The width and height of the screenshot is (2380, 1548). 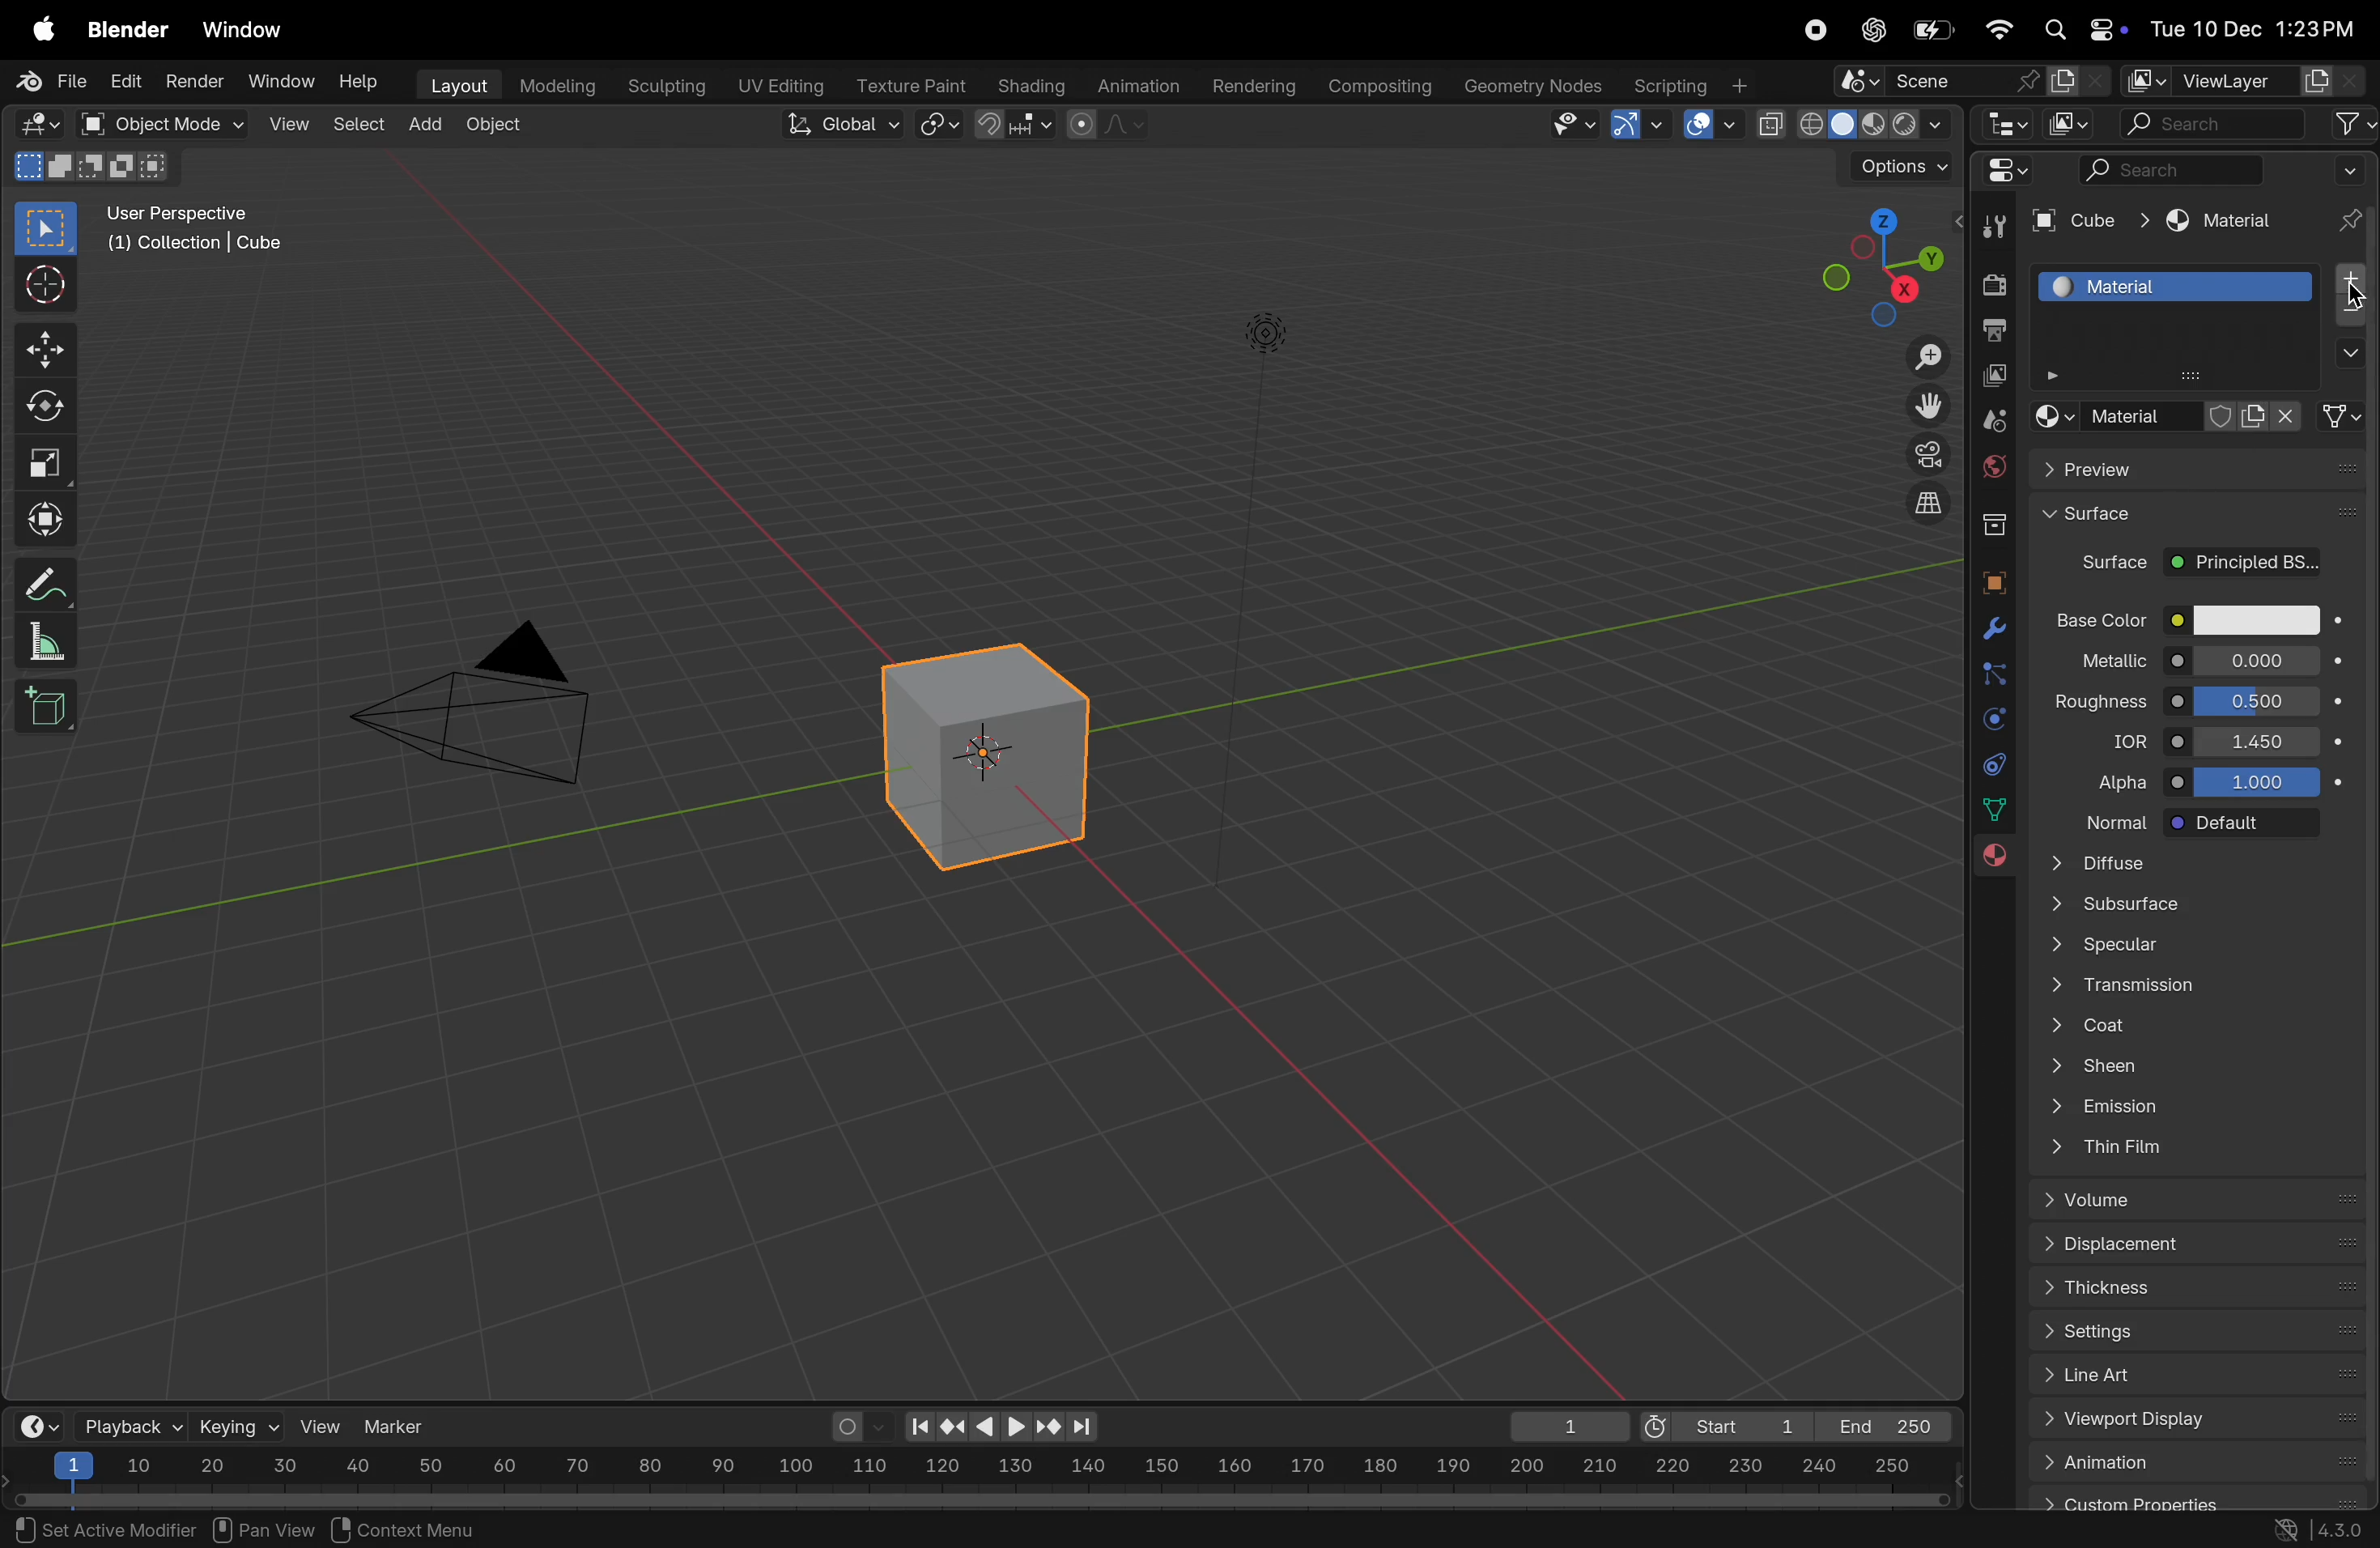 What do you see at coordinates (2122, 788) in the screenshot?
I see `alpha` at bounding box center [2122, 788].